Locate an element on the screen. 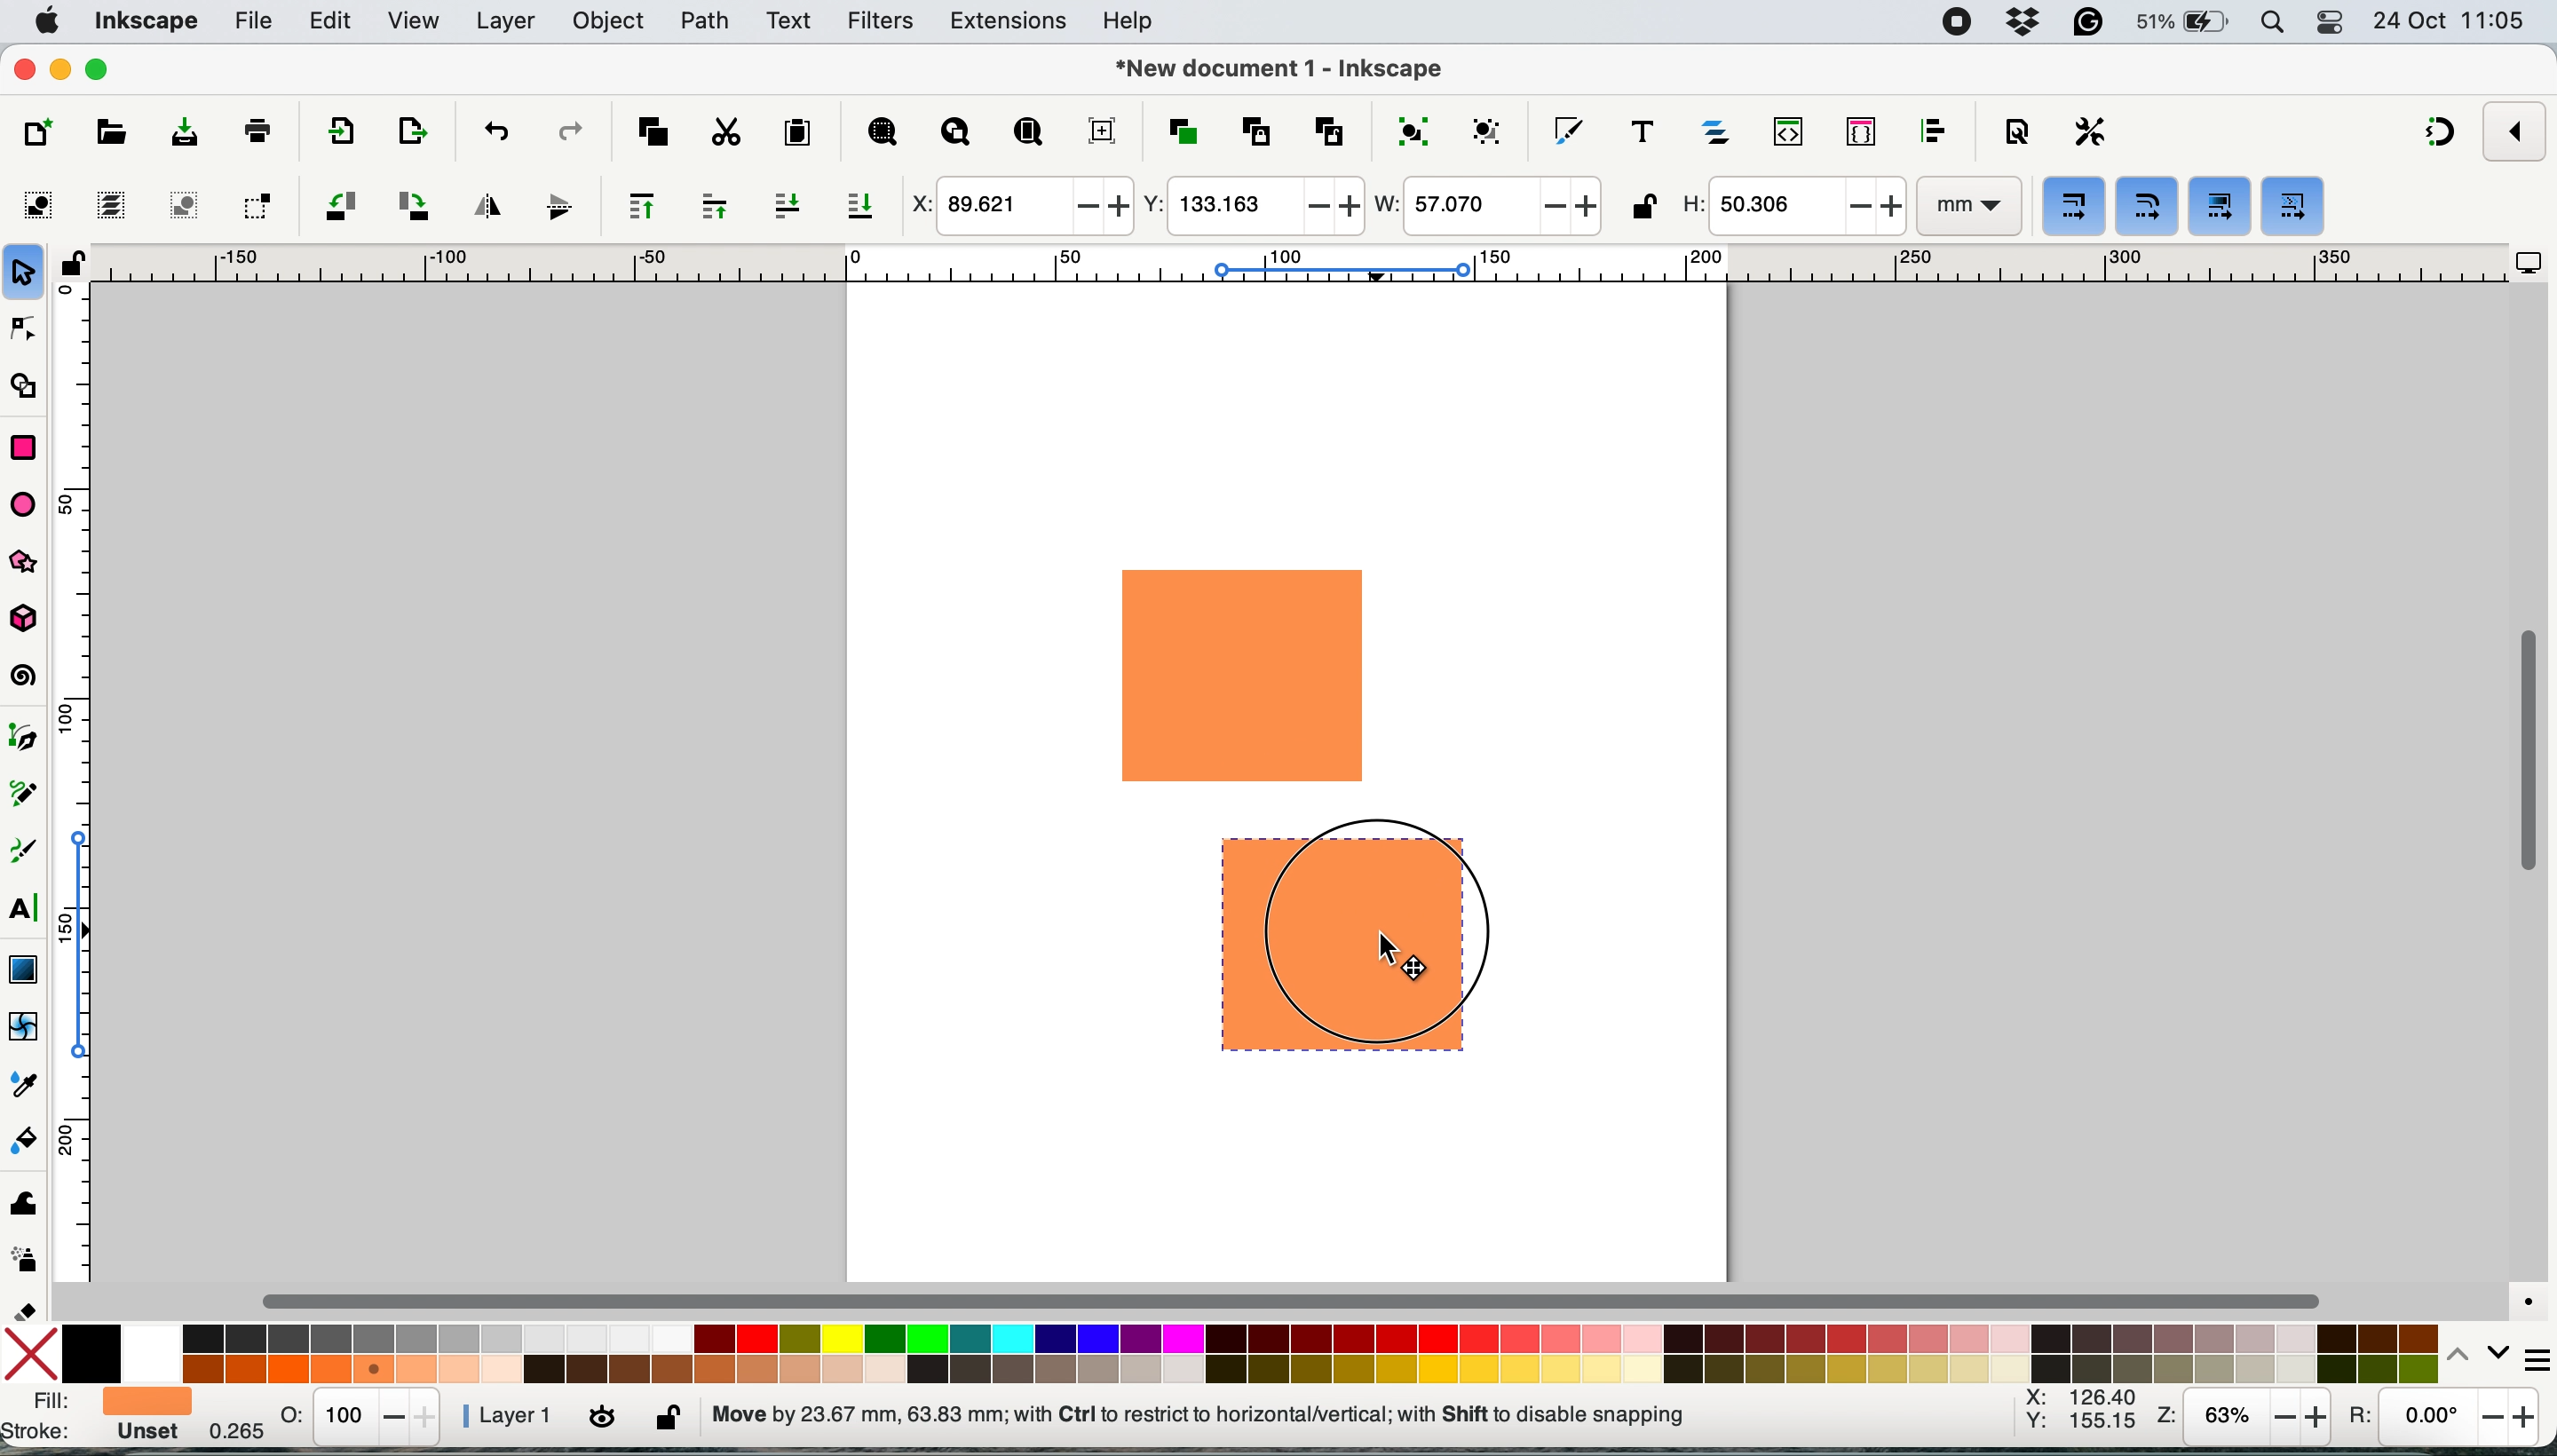  fill and stroke is located at coordinates (94, 1419).